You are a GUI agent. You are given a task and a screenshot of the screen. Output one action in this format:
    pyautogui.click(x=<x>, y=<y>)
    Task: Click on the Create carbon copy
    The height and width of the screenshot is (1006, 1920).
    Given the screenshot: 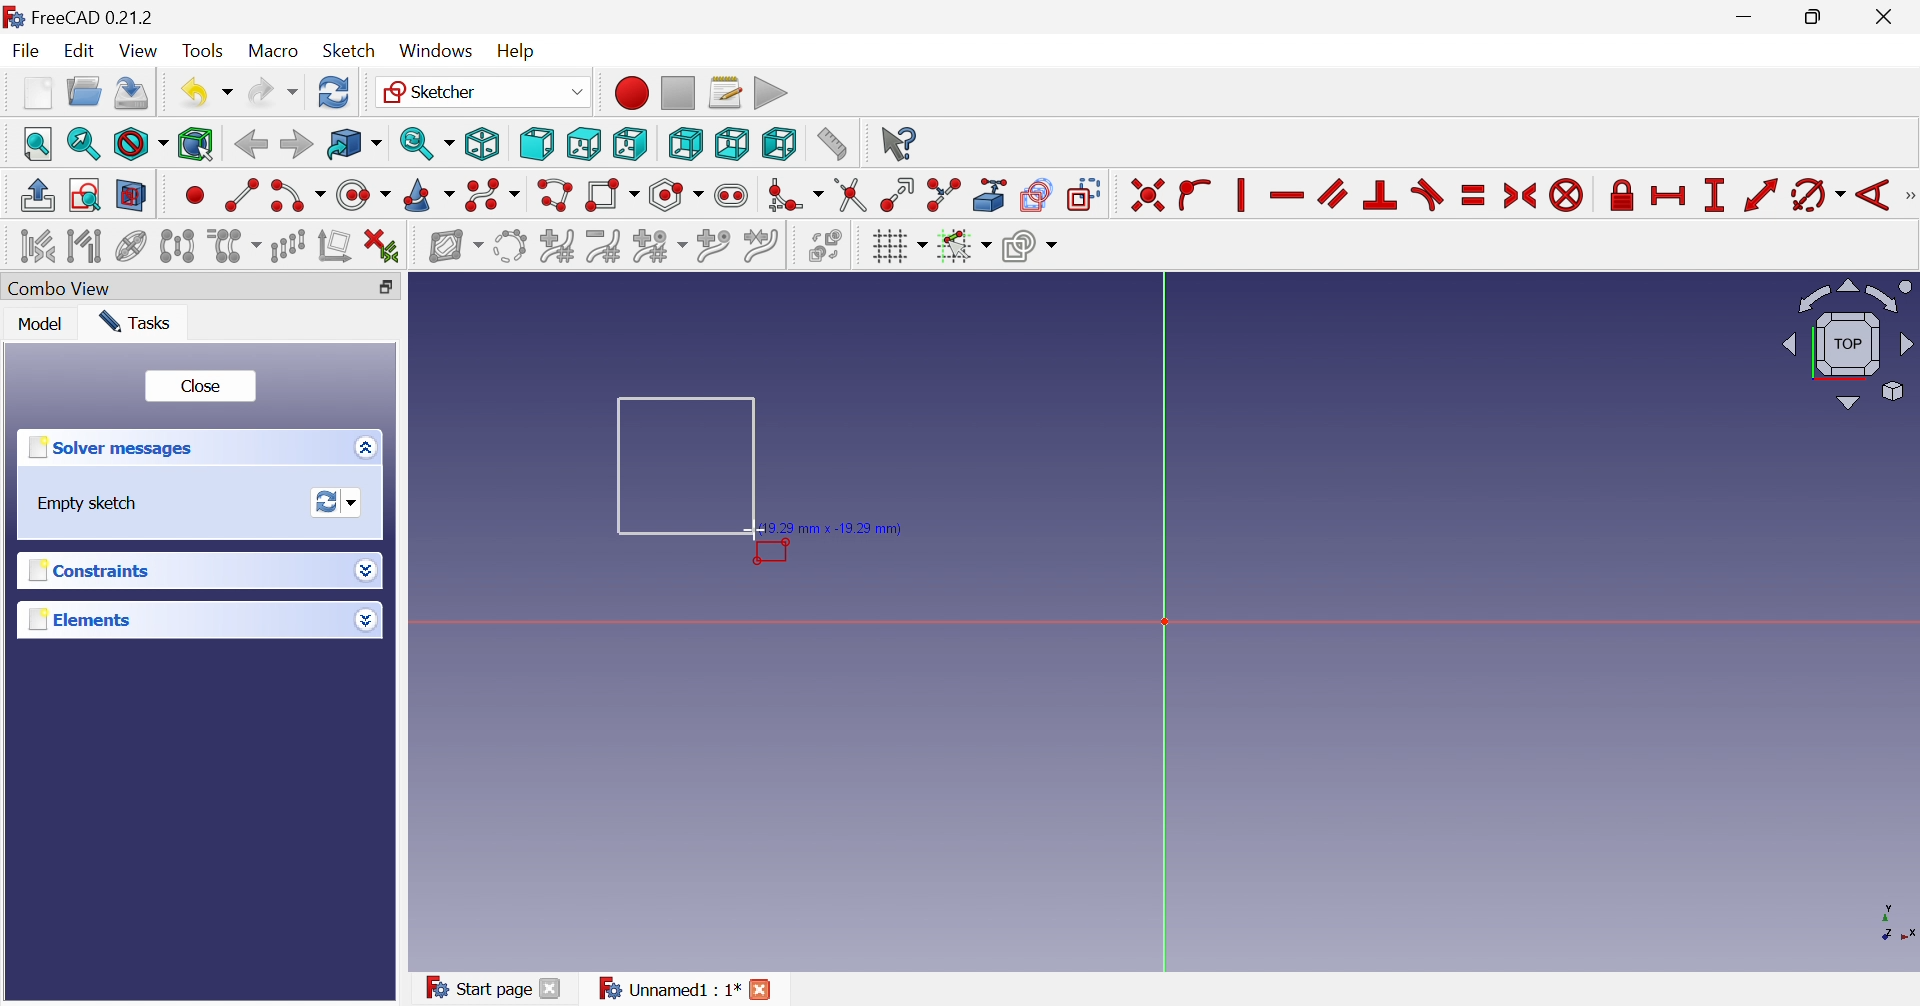 What is the action you would take?
    pyautogui.click(x=1036, y=194)
    